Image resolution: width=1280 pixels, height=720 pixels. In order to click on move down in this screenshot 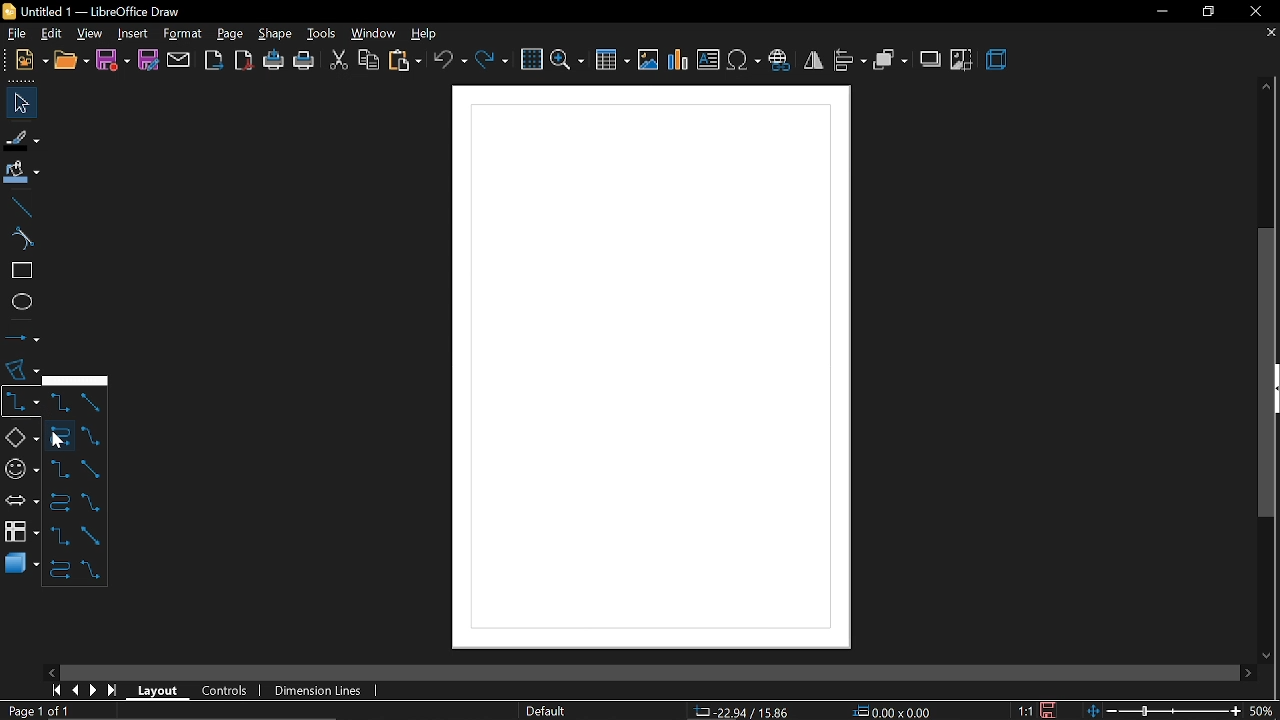, I will do `click(1269, 653)`.